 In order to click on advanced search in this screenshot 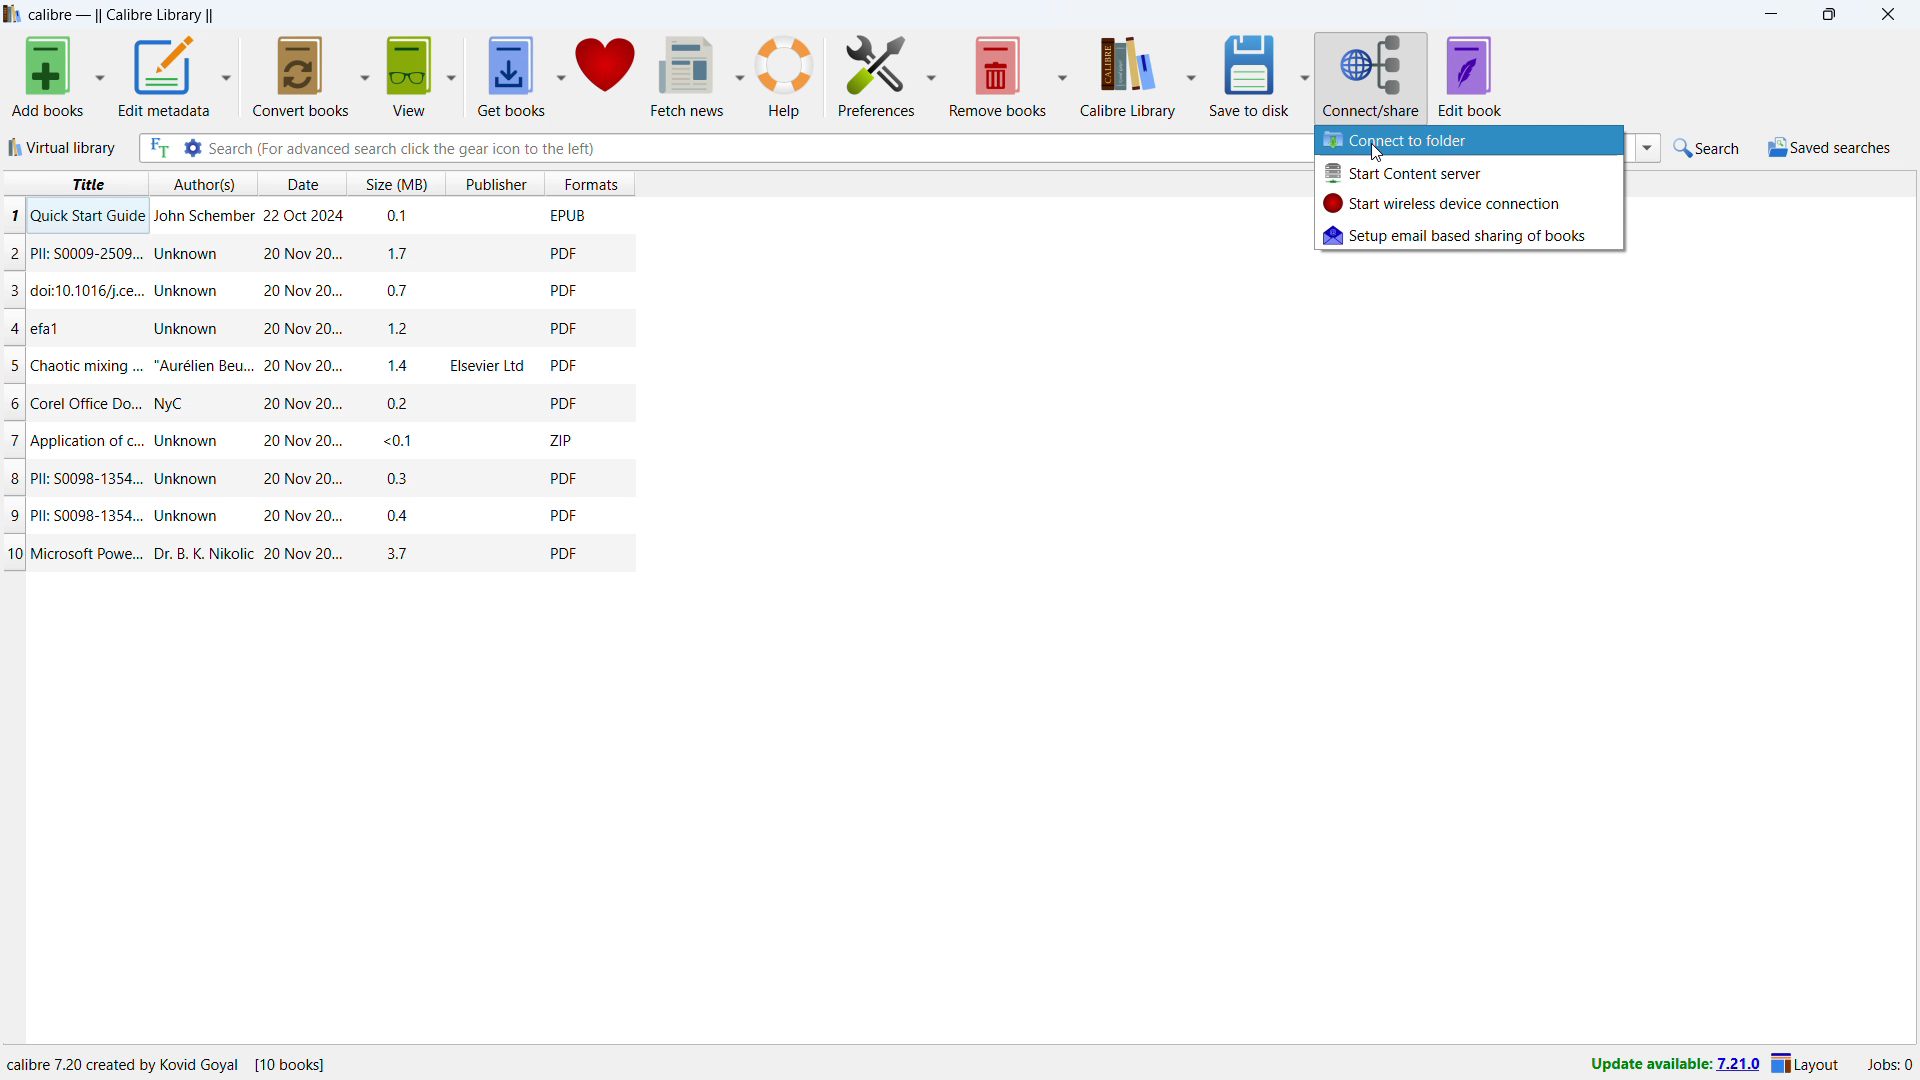, I will do `click(192, 147)`.